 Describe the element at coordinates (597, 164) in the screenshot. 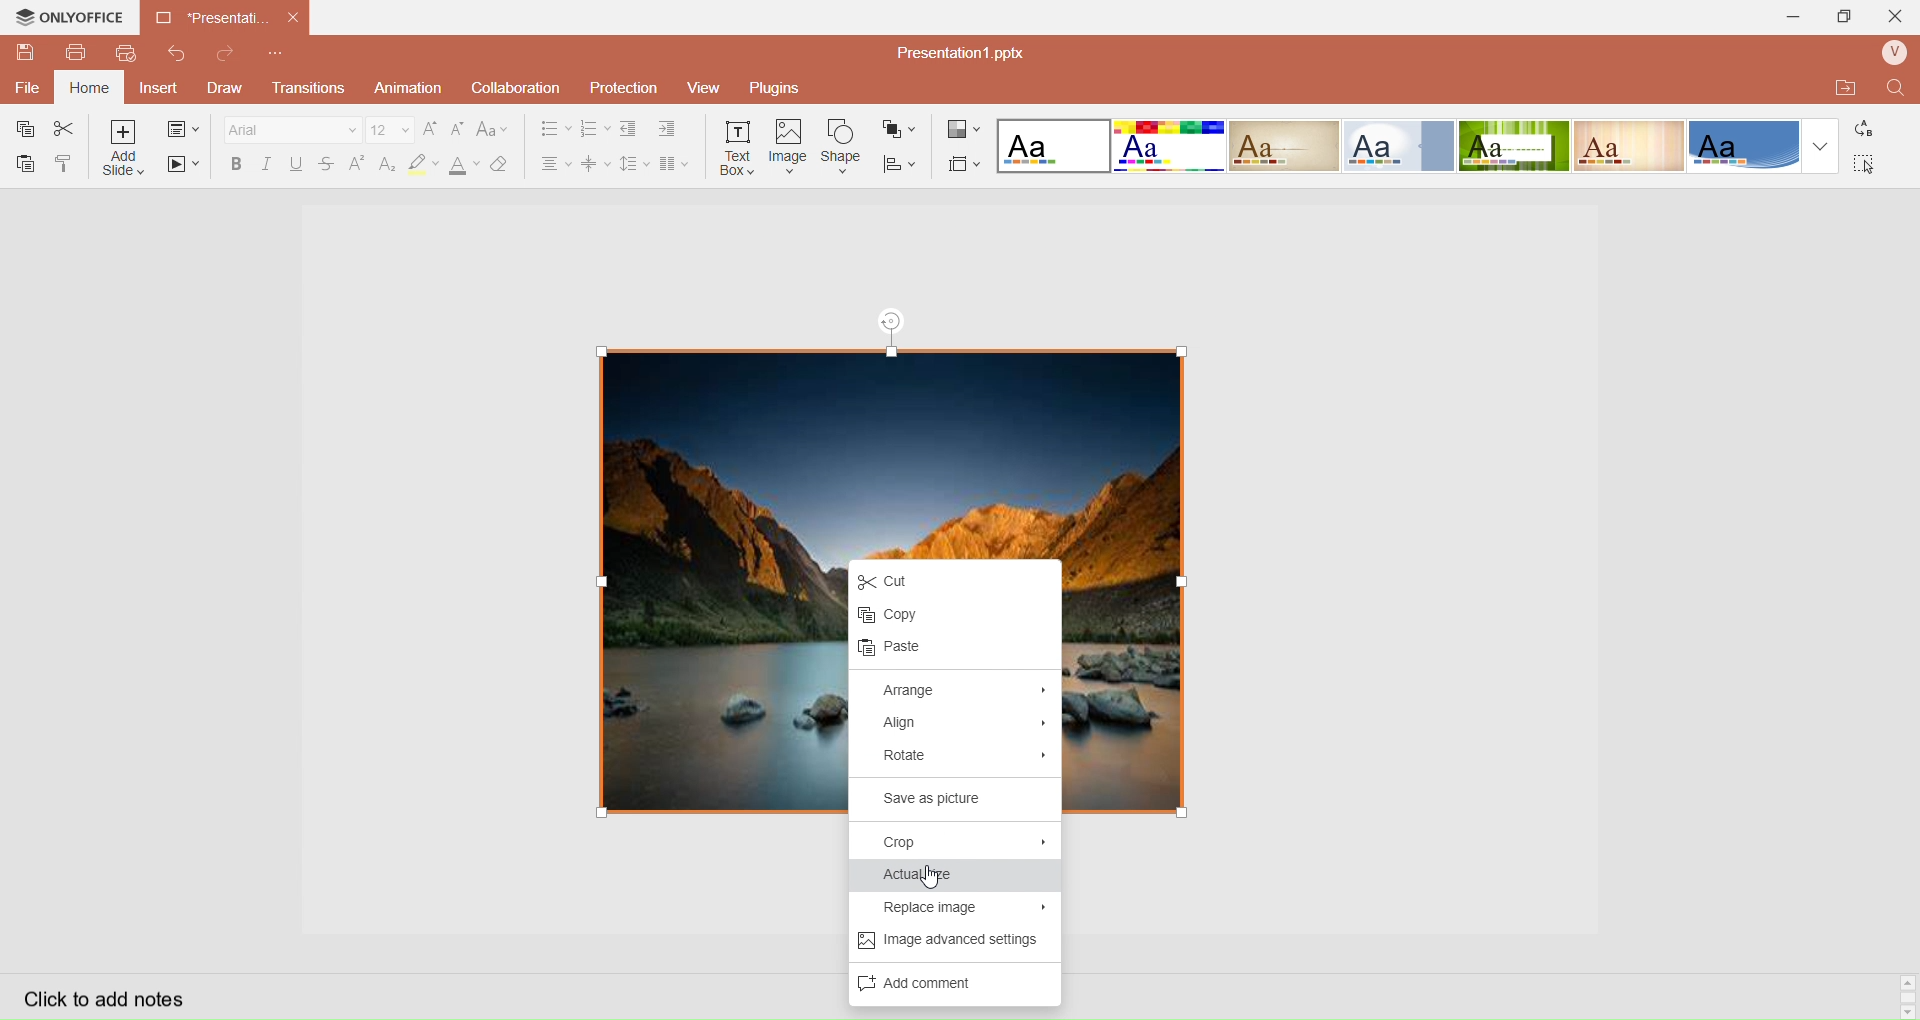

I see `Vertical Align` at that location.